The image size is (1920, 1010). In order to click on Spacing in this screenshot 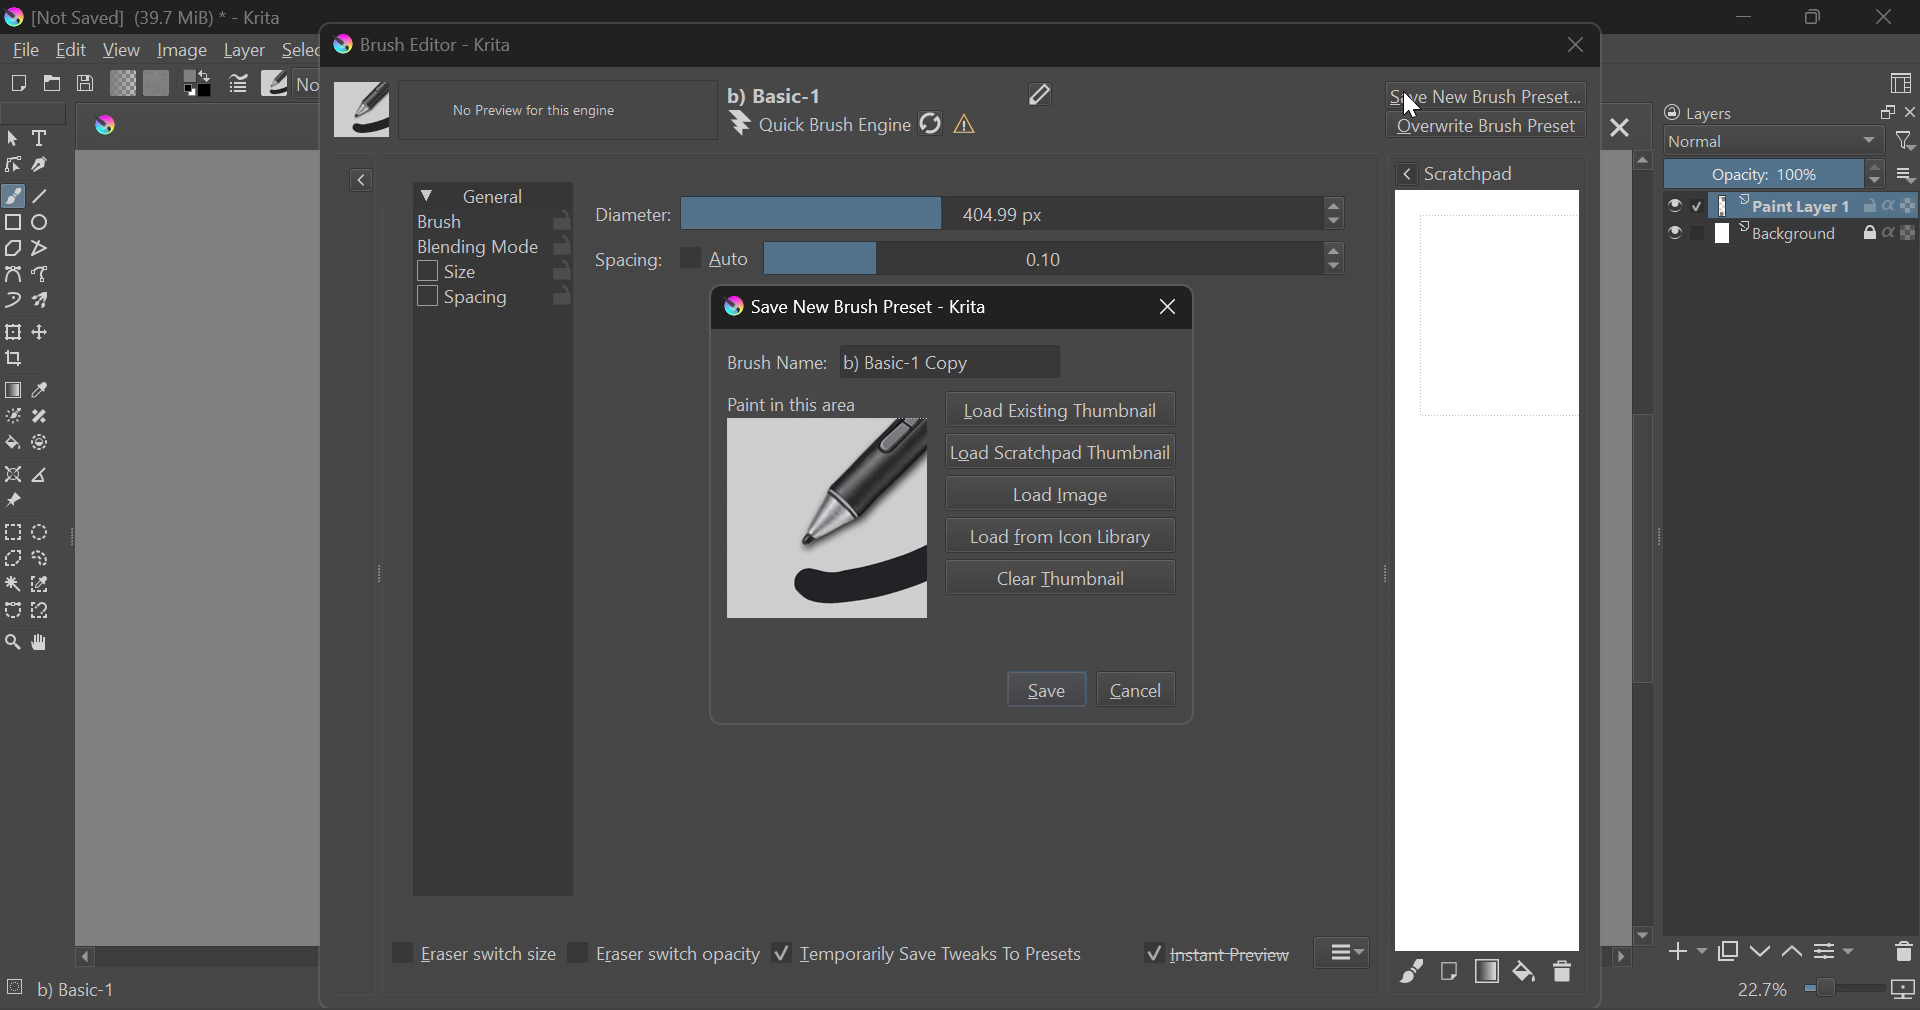, I will do `click(494, 299)`.